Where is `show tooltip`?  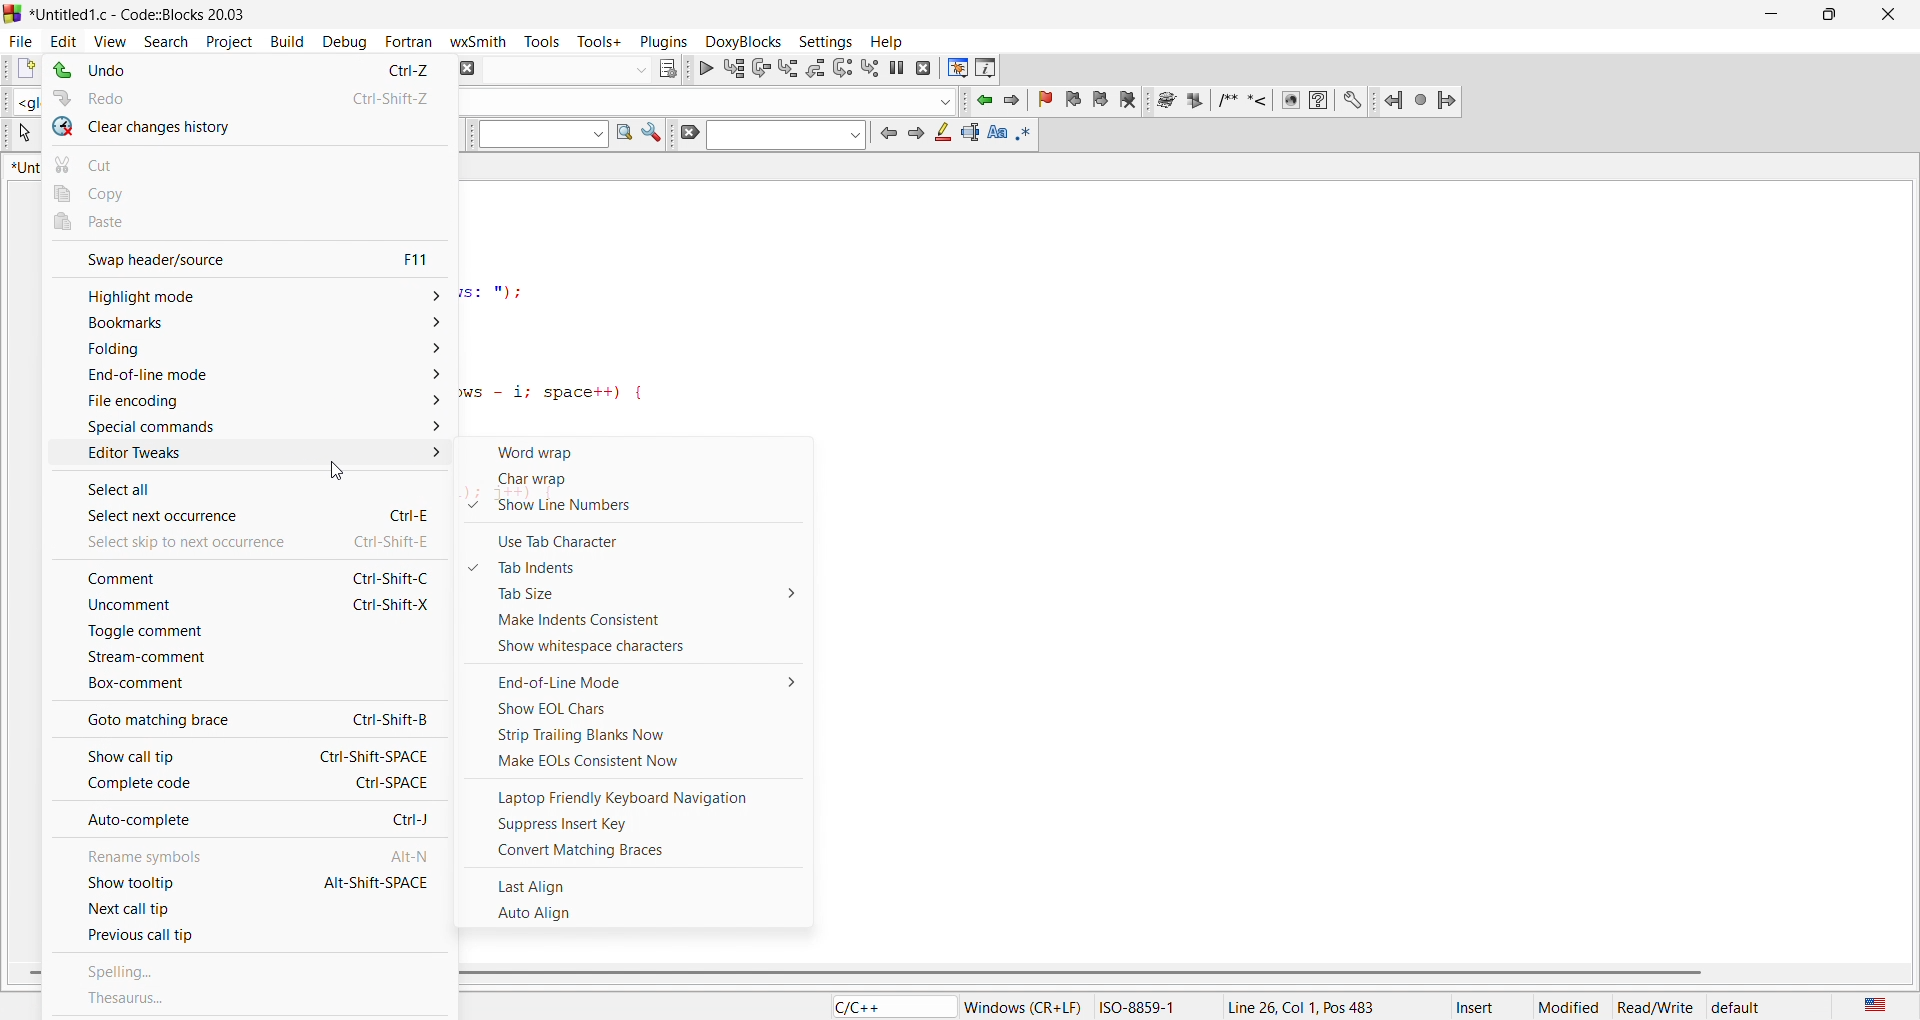
show tooltip is located at coordinates (158, 883).